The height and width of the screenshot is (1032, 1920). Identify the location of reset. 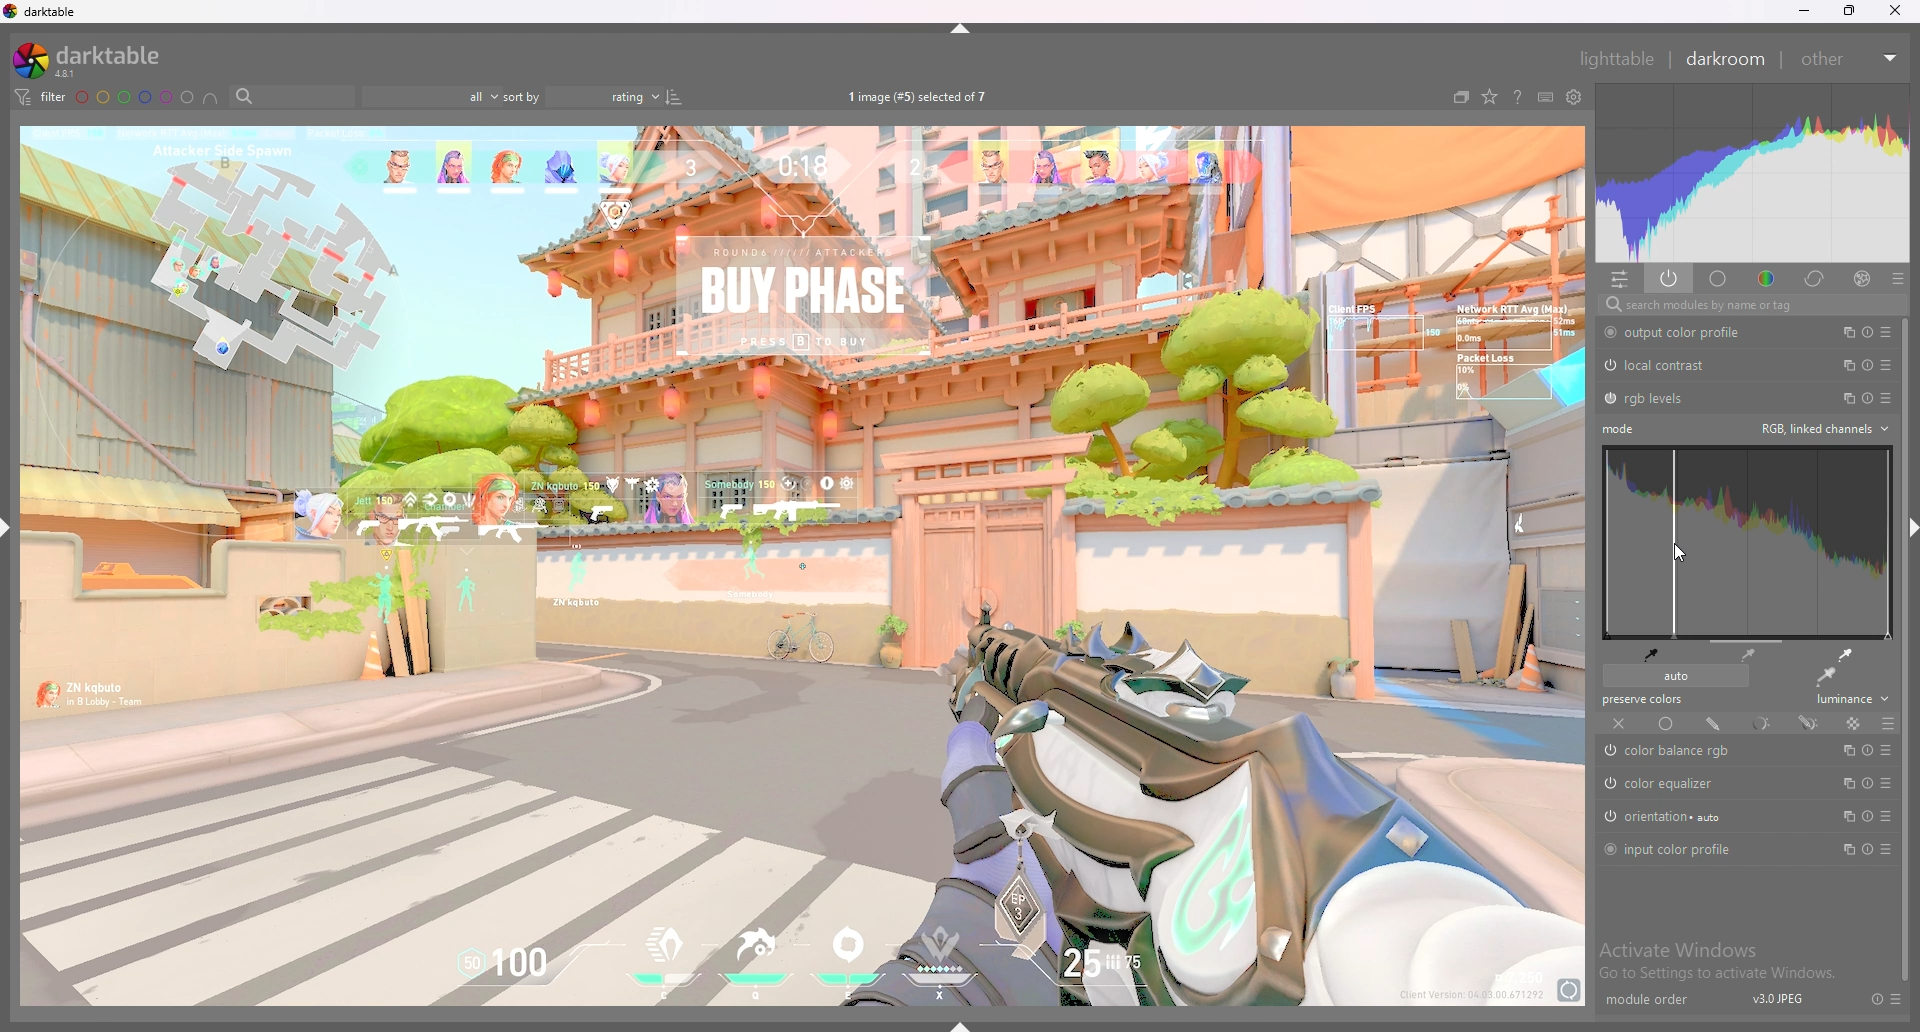
(1867, 816).